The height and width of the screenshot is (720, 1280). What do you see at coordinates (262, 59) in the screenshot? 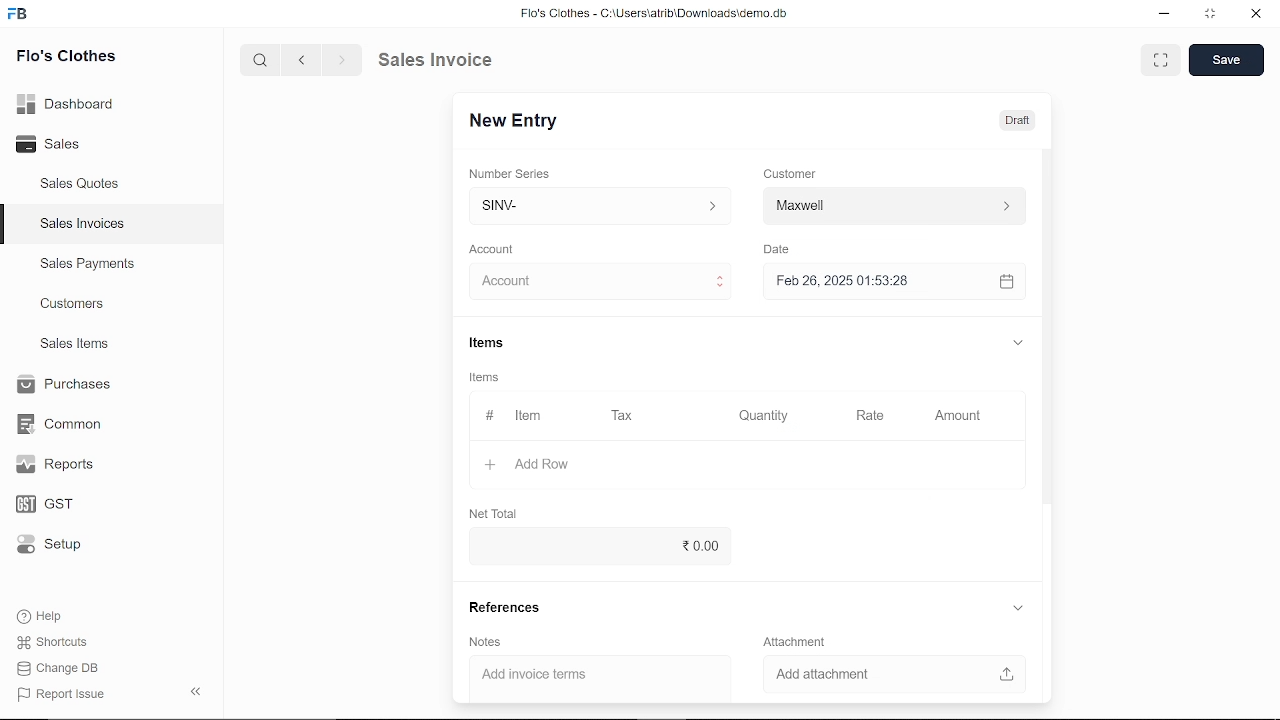
I see `search` at bounding box center [262, 59].